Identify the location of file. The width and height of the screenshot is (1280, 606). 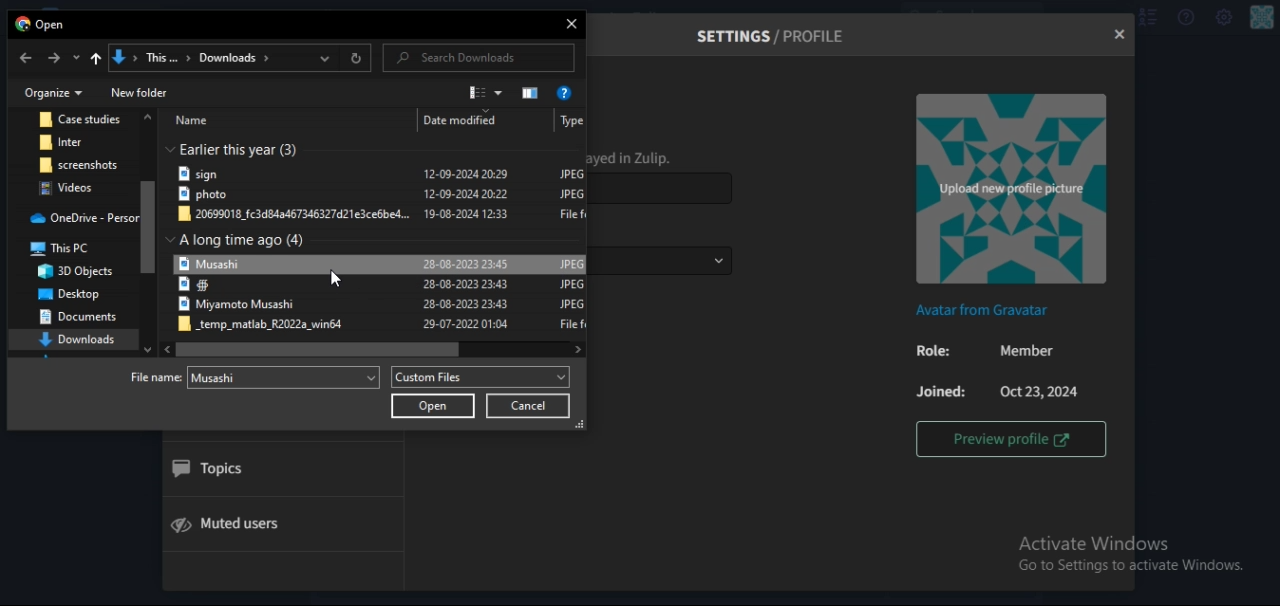
(383, 306).